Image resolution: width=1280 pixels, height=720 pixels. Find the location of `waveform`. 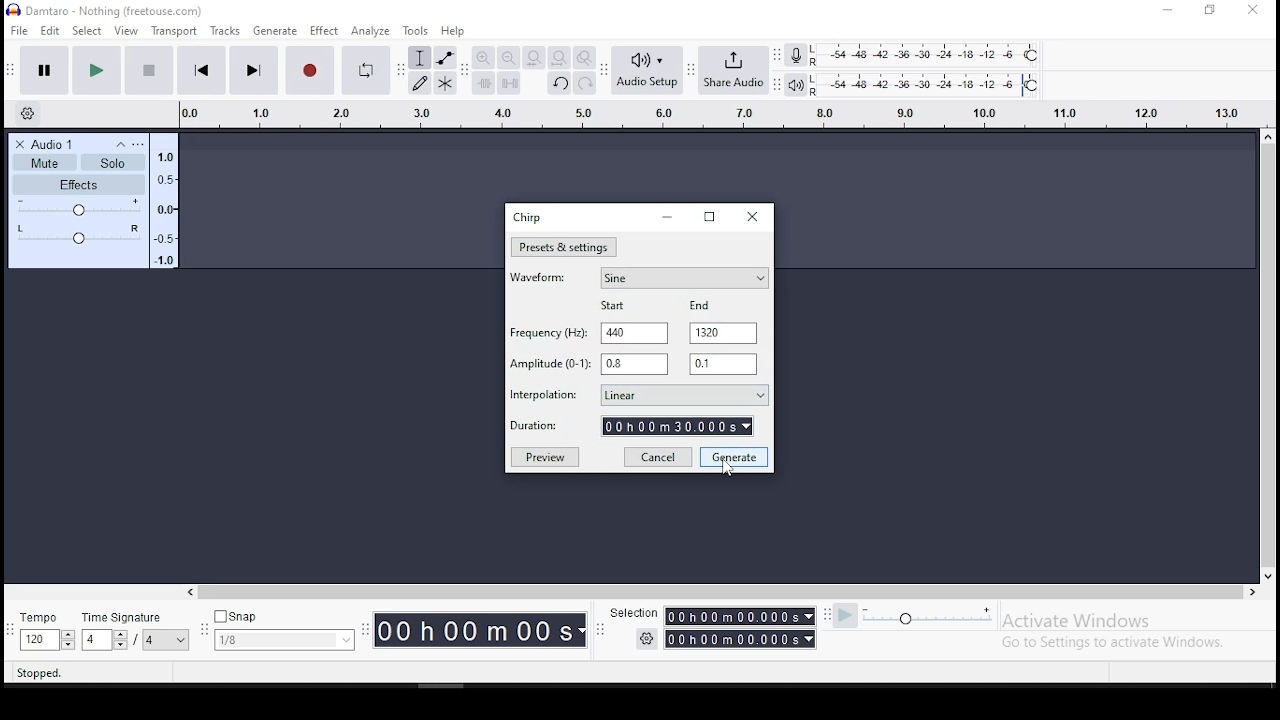

waveform is located at coordinates (637, 276).